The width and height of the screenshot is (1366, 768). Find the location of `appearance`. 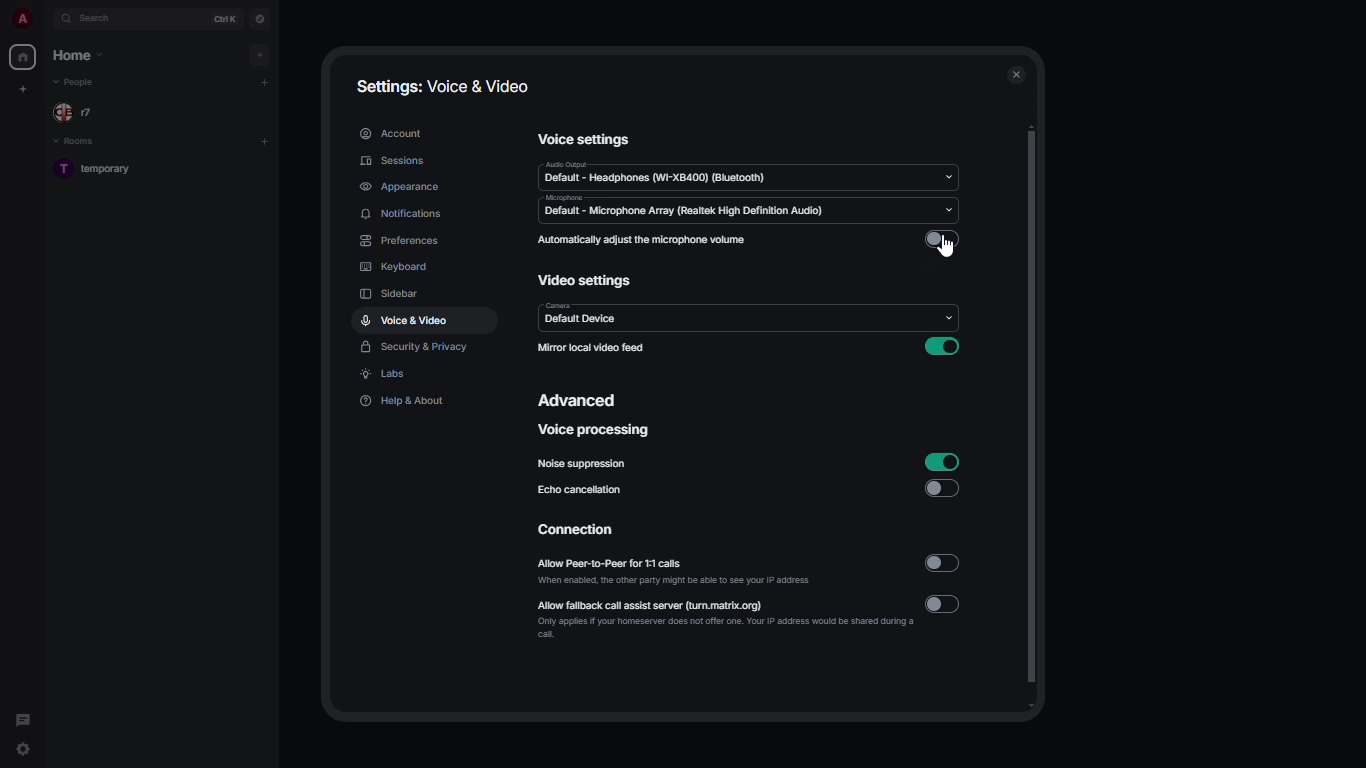

appearance is located at coordinates (401, 187).